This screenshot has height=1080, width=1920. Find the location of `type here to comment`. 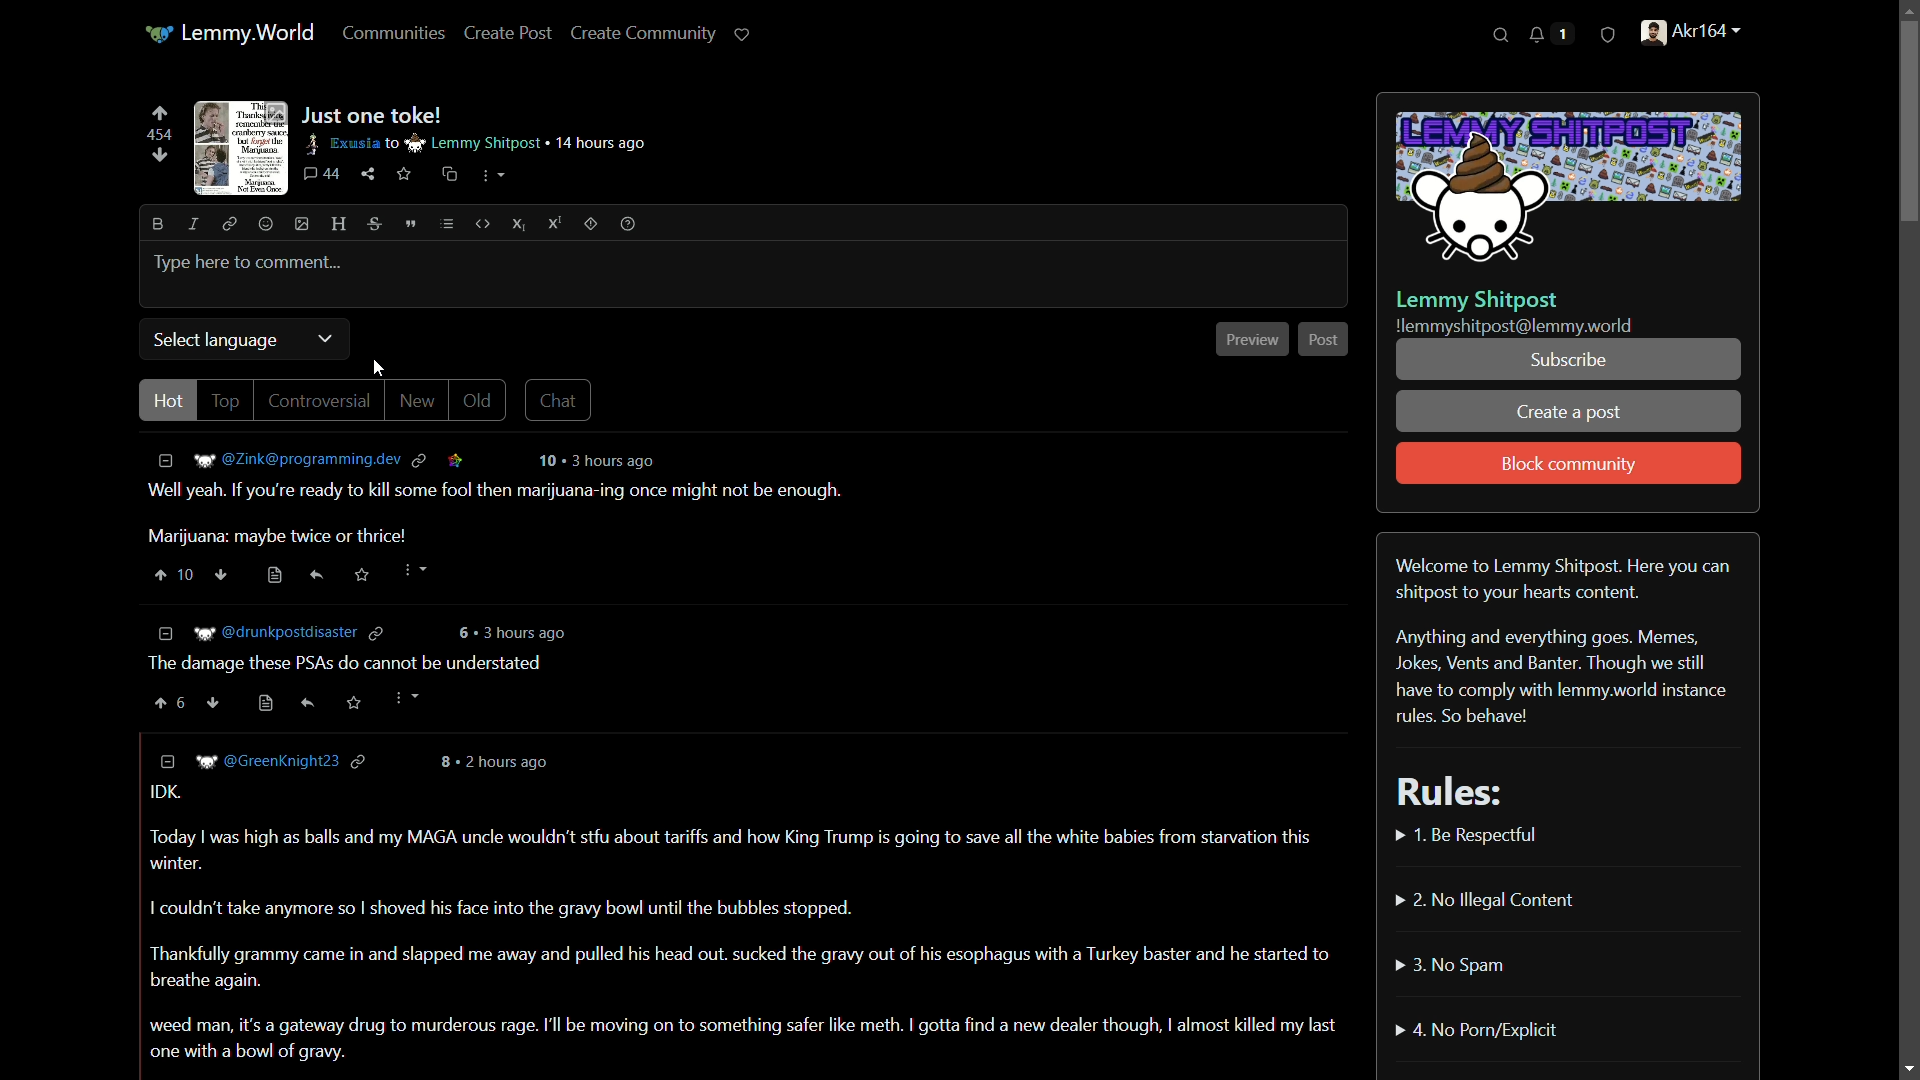

type here to comment is located at coordinates (251, 262).